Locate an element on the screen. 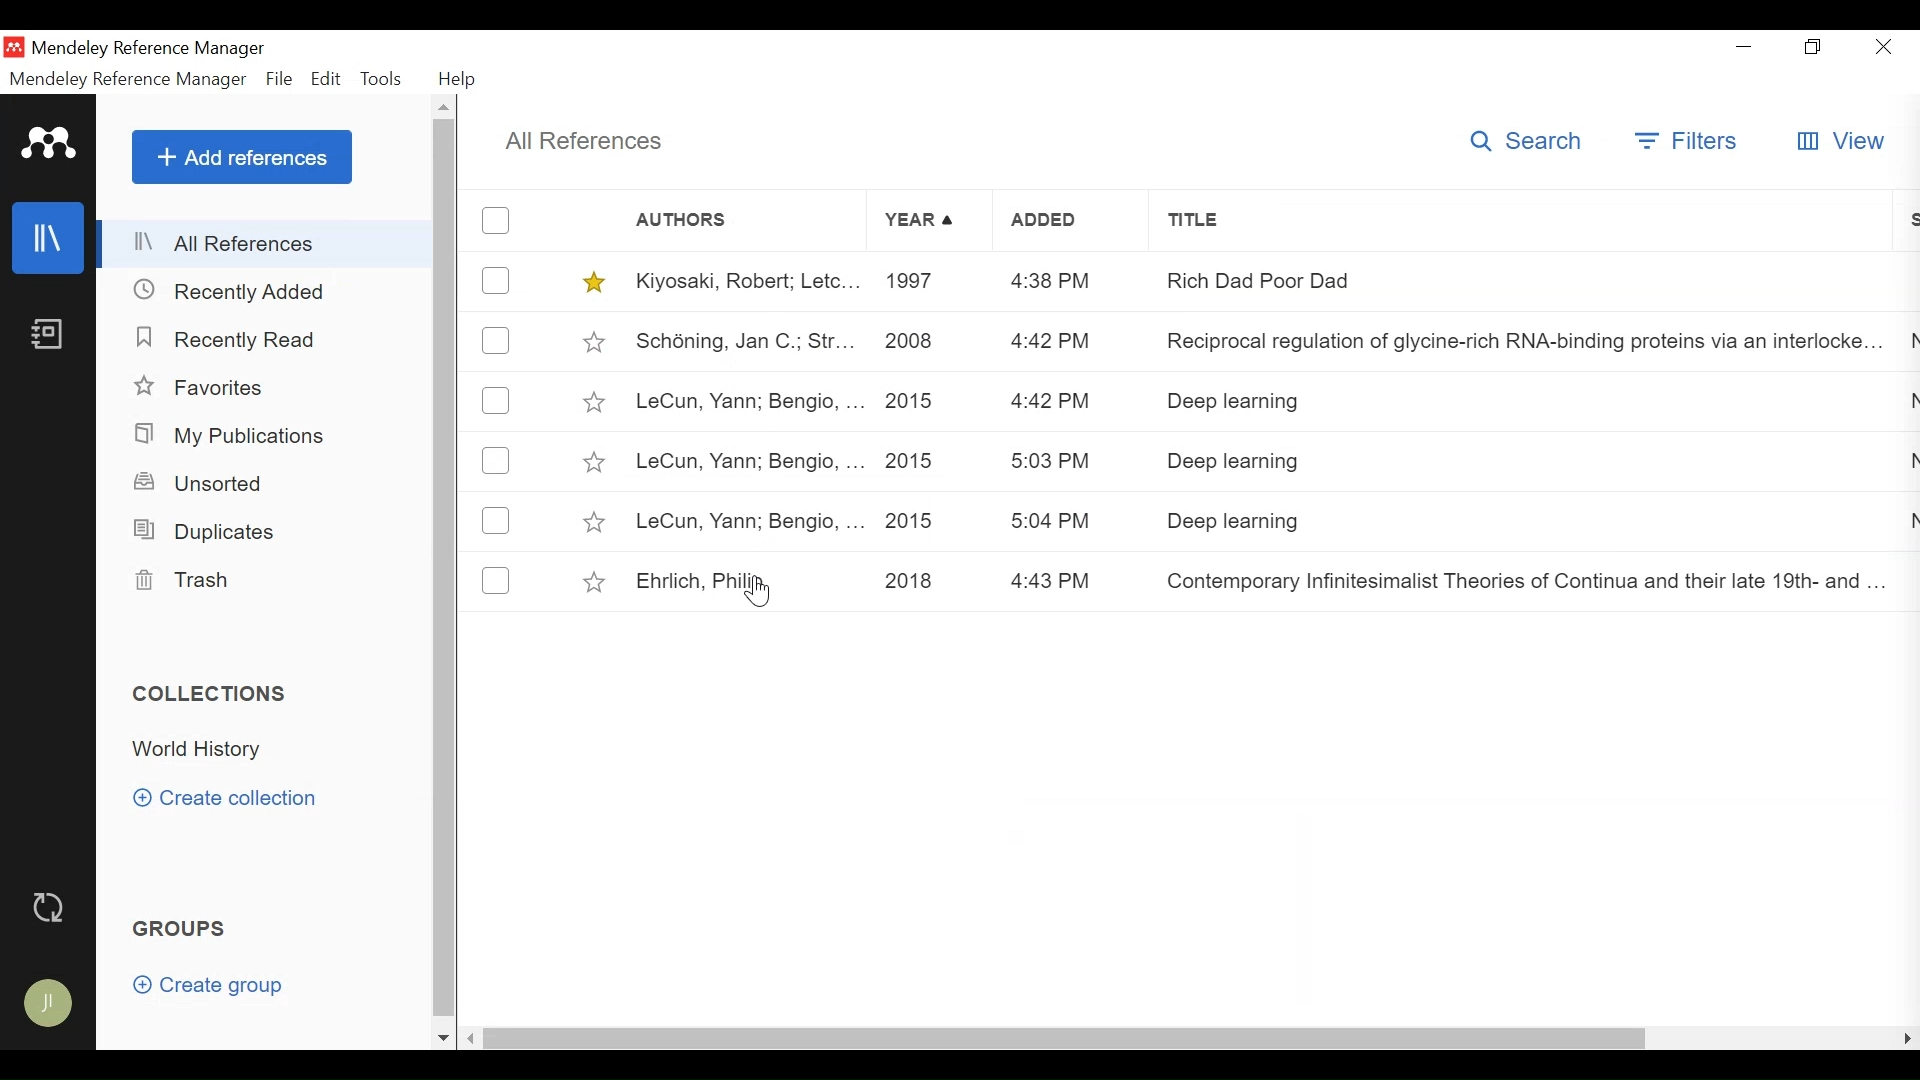  2008 is located at coordinates (911, 345).